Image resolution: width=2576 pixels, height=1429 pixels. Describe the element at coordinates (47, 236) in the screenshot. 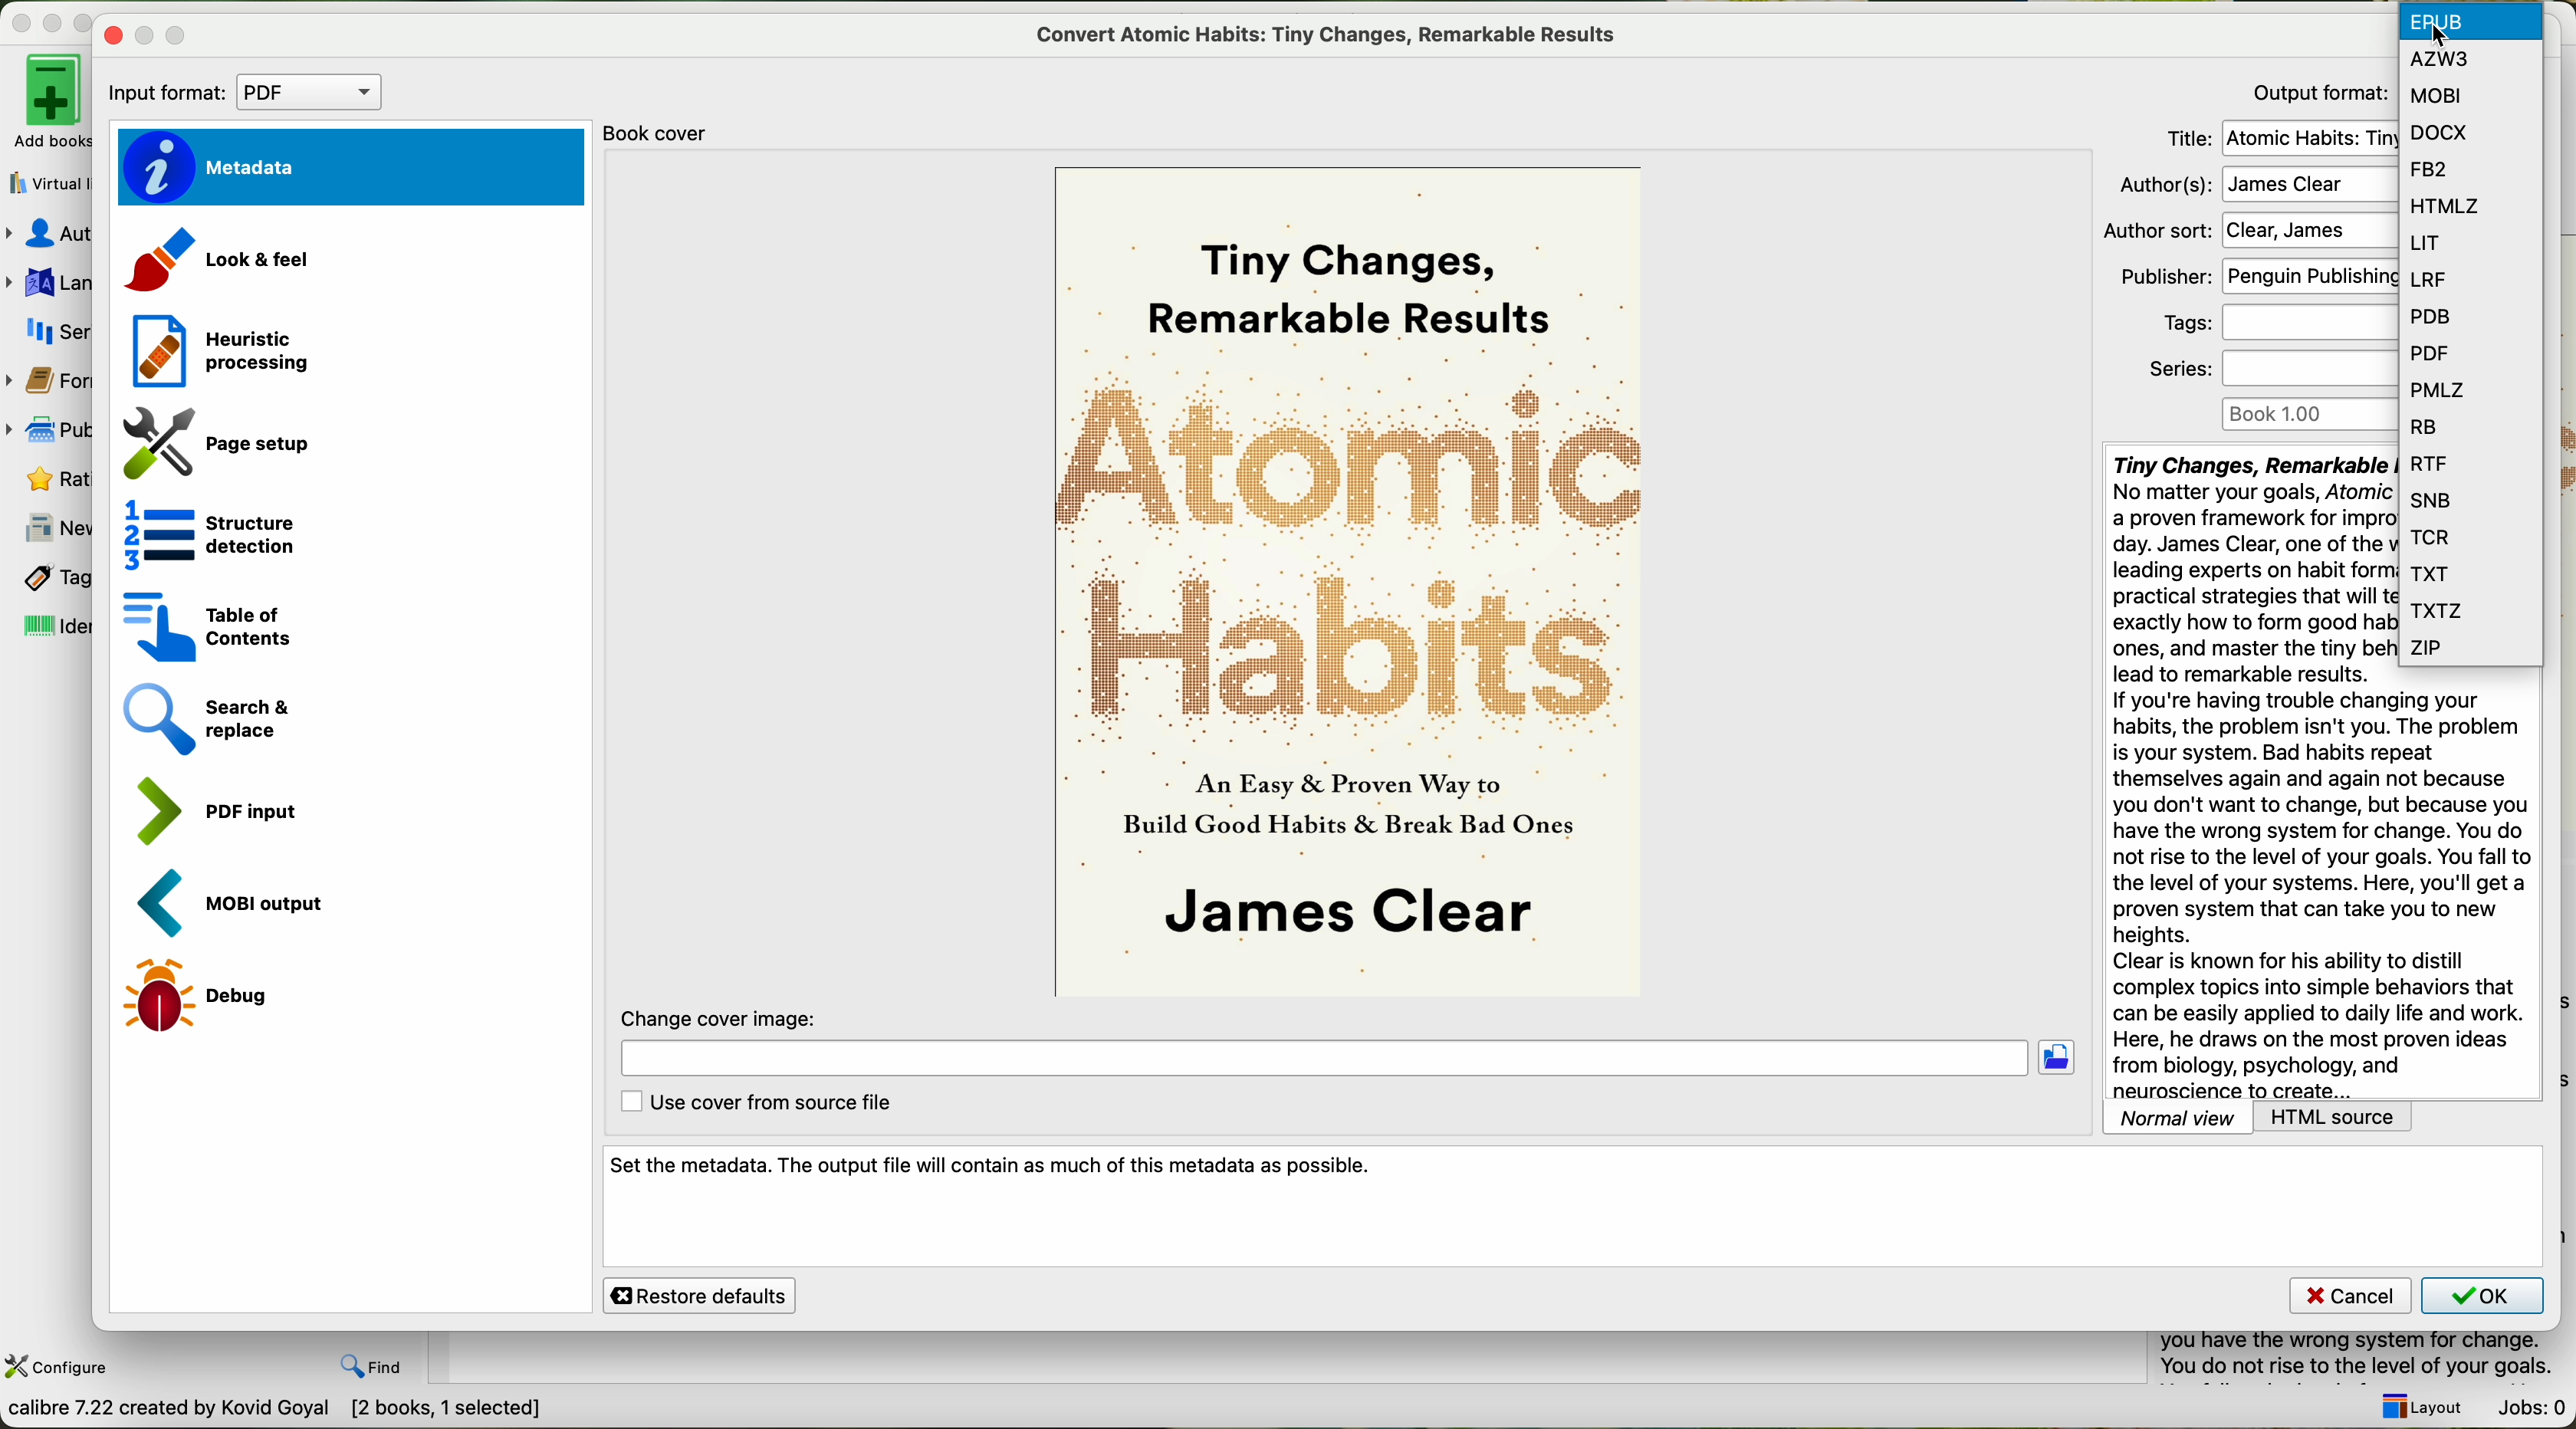

I see `authors` at that location.